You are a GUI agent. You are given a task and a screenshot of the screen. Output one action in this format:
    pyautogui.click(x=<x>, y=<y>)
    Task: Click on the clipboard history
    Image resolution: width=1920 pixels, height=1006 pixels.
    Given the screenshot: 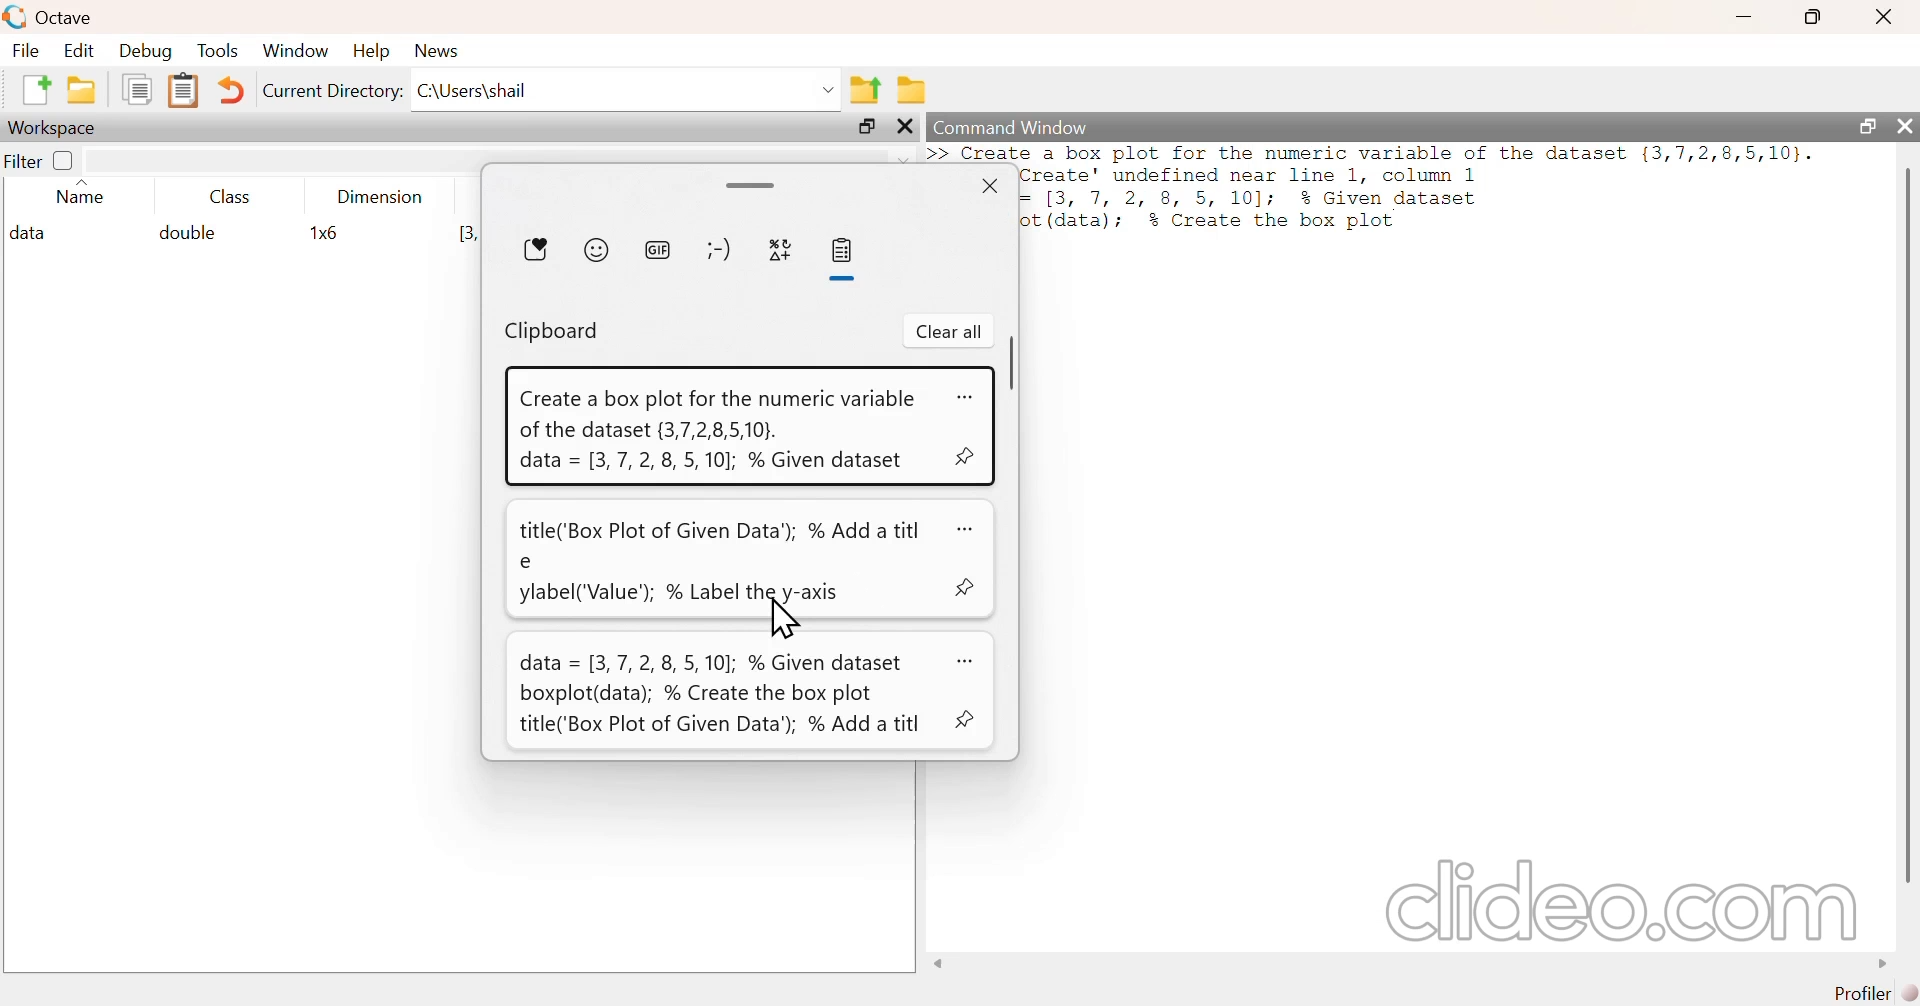 What is the action you would take?
    pyautogui.click(x=843, y=262)
    